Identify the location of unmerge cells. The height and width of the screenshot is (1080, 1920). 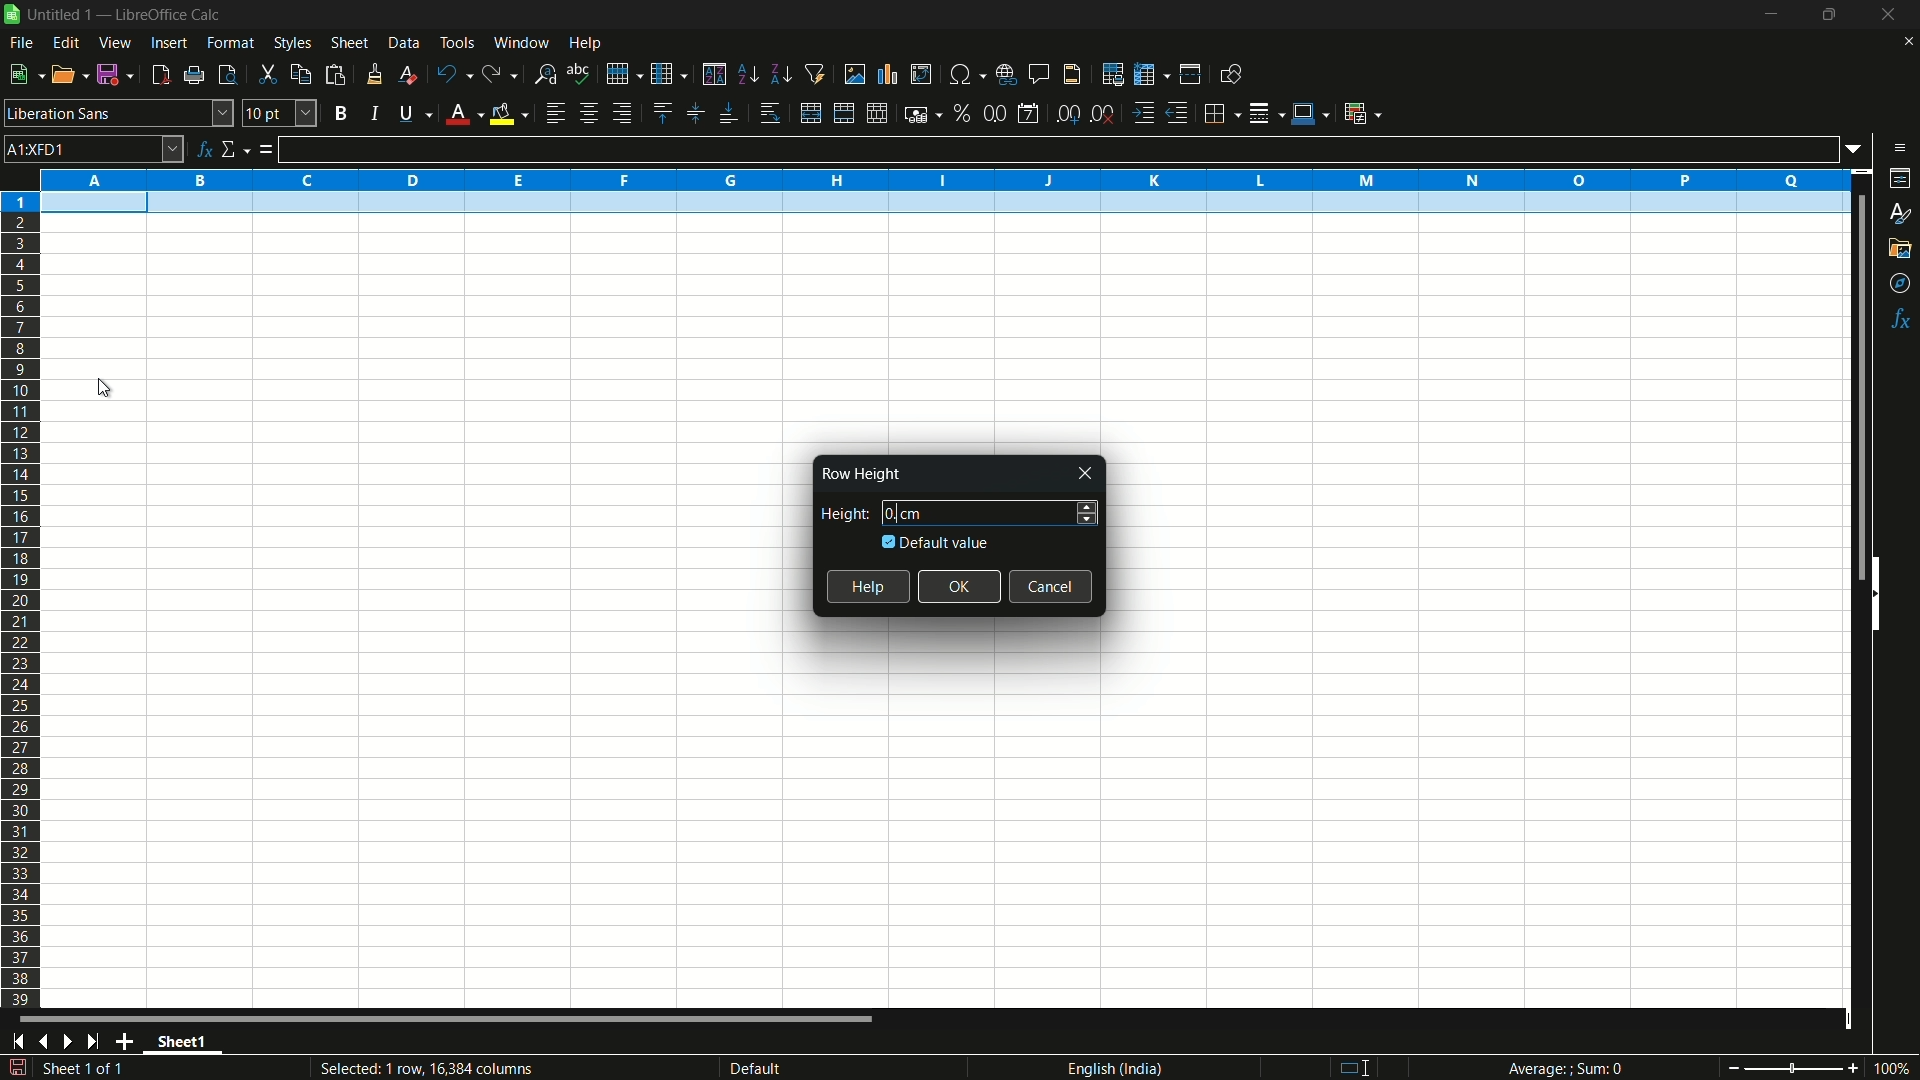
(878, 113).